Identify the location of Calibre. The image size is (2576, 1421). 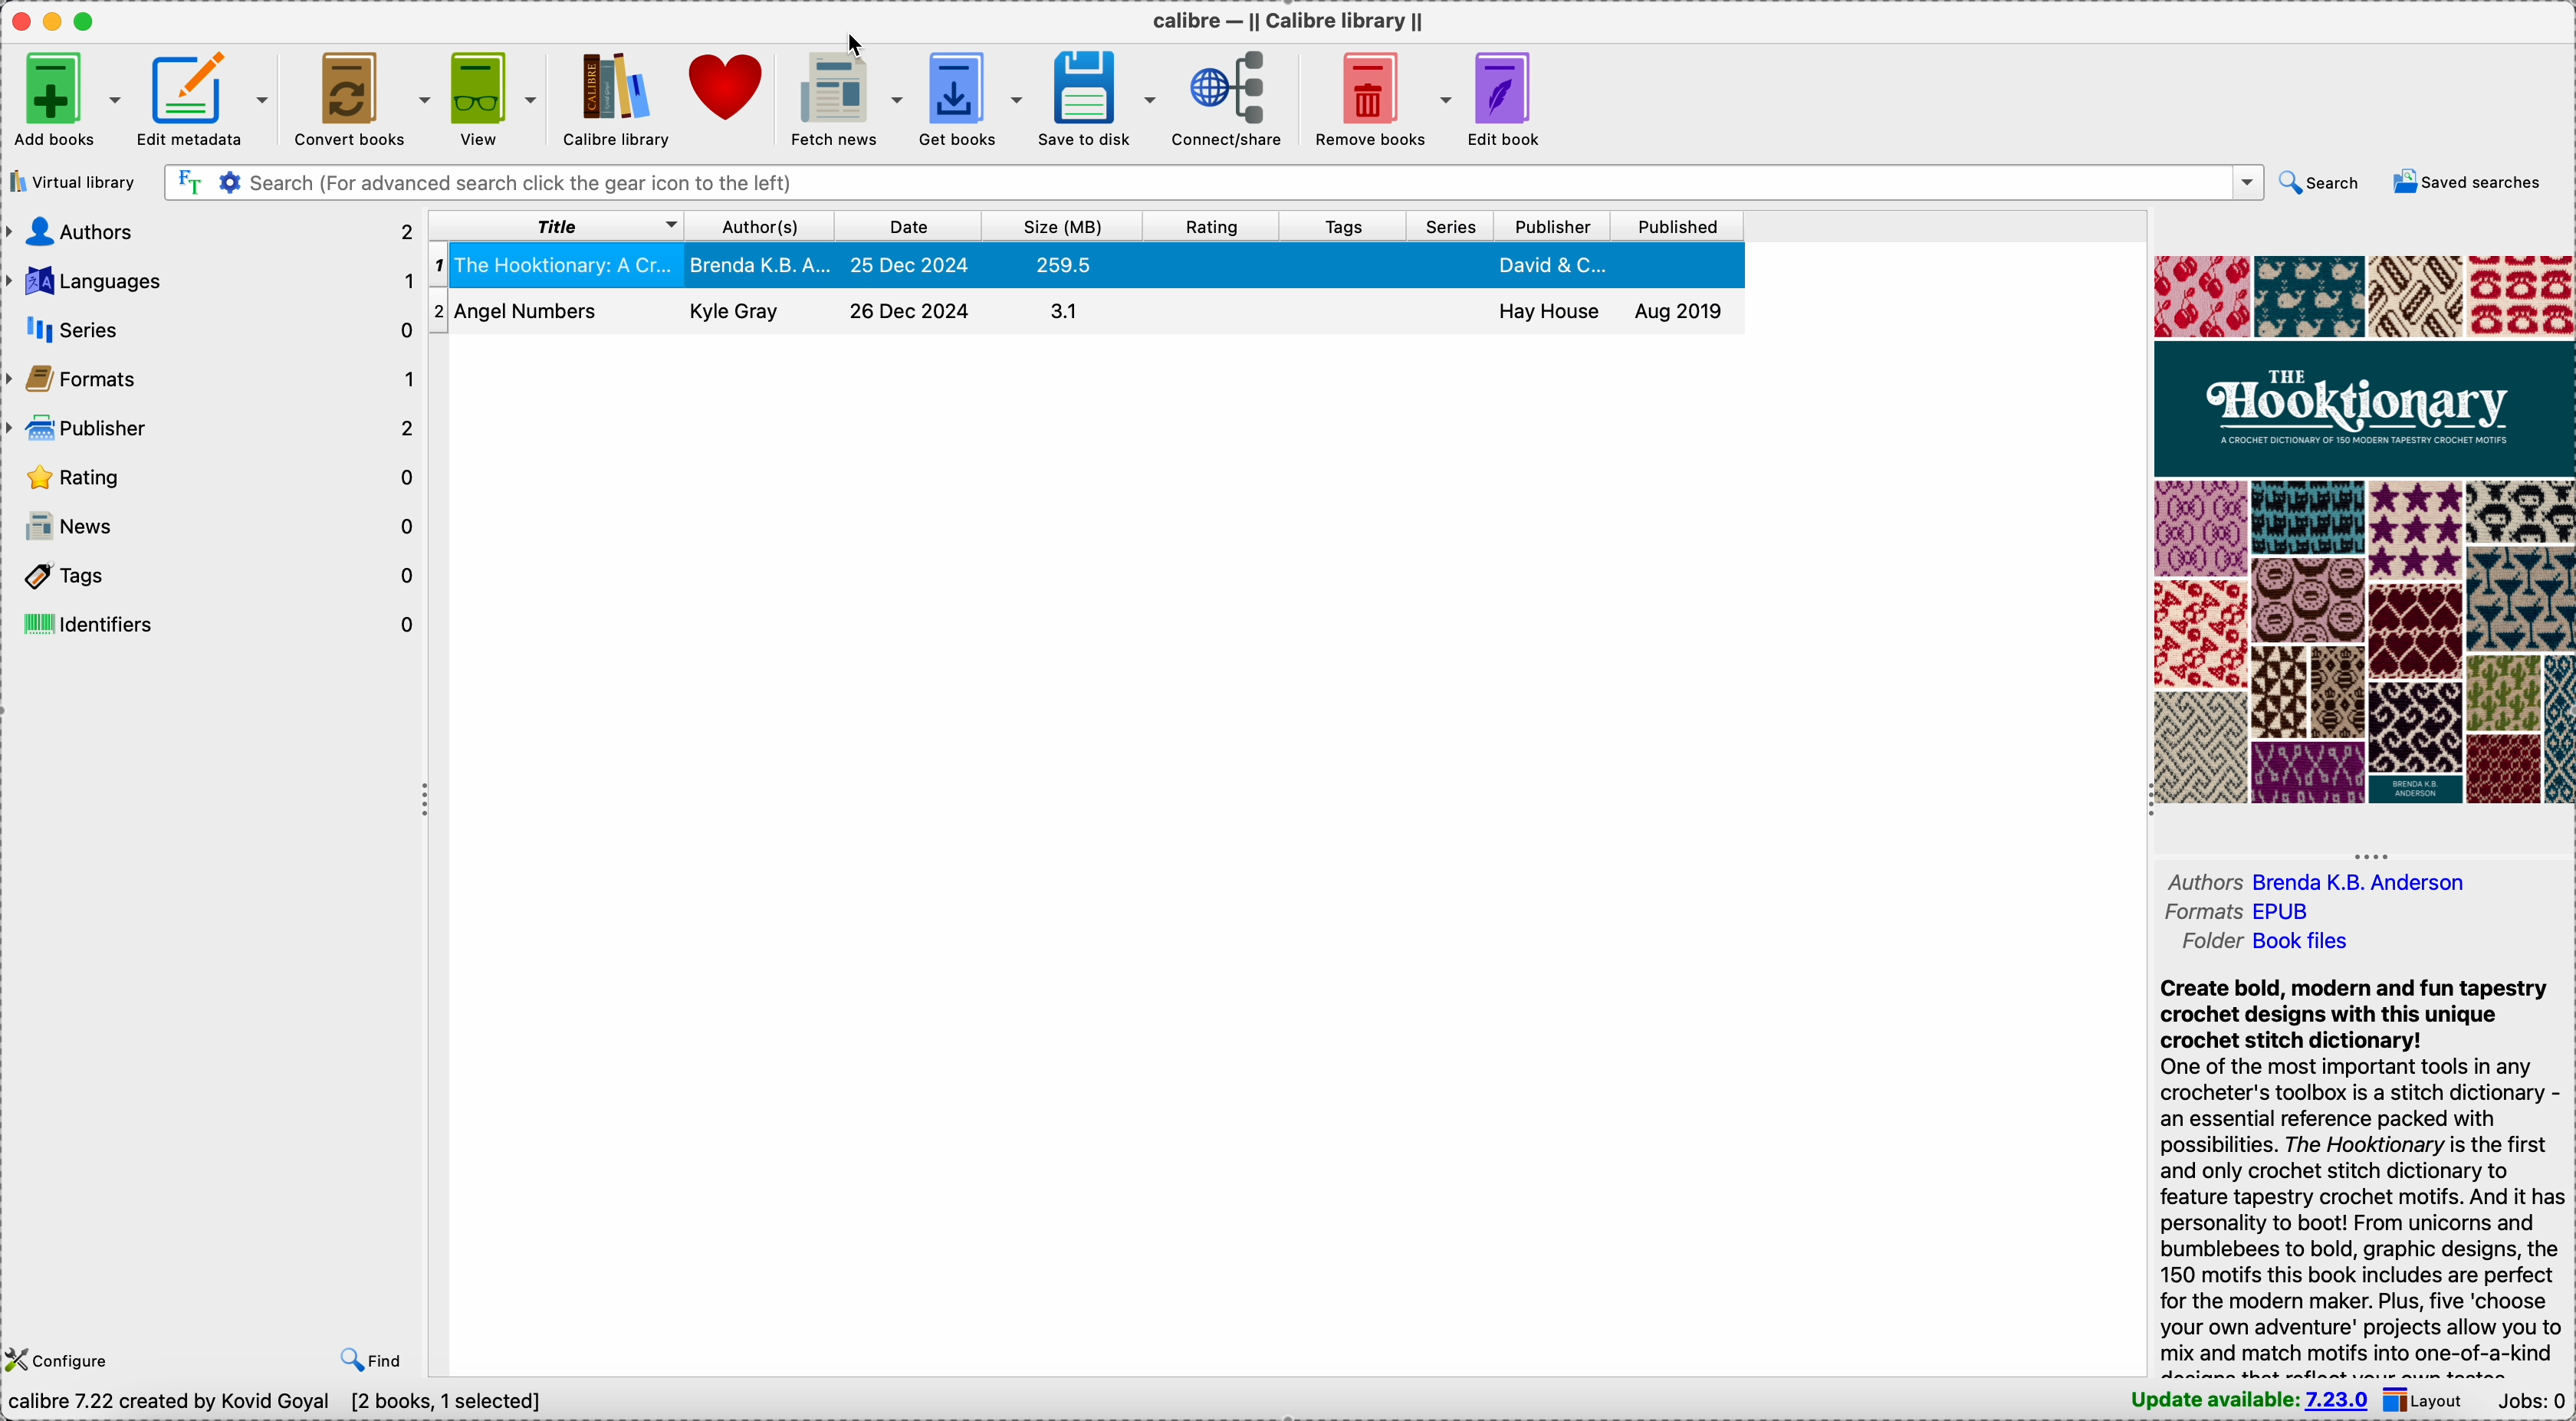
(1290, 21).